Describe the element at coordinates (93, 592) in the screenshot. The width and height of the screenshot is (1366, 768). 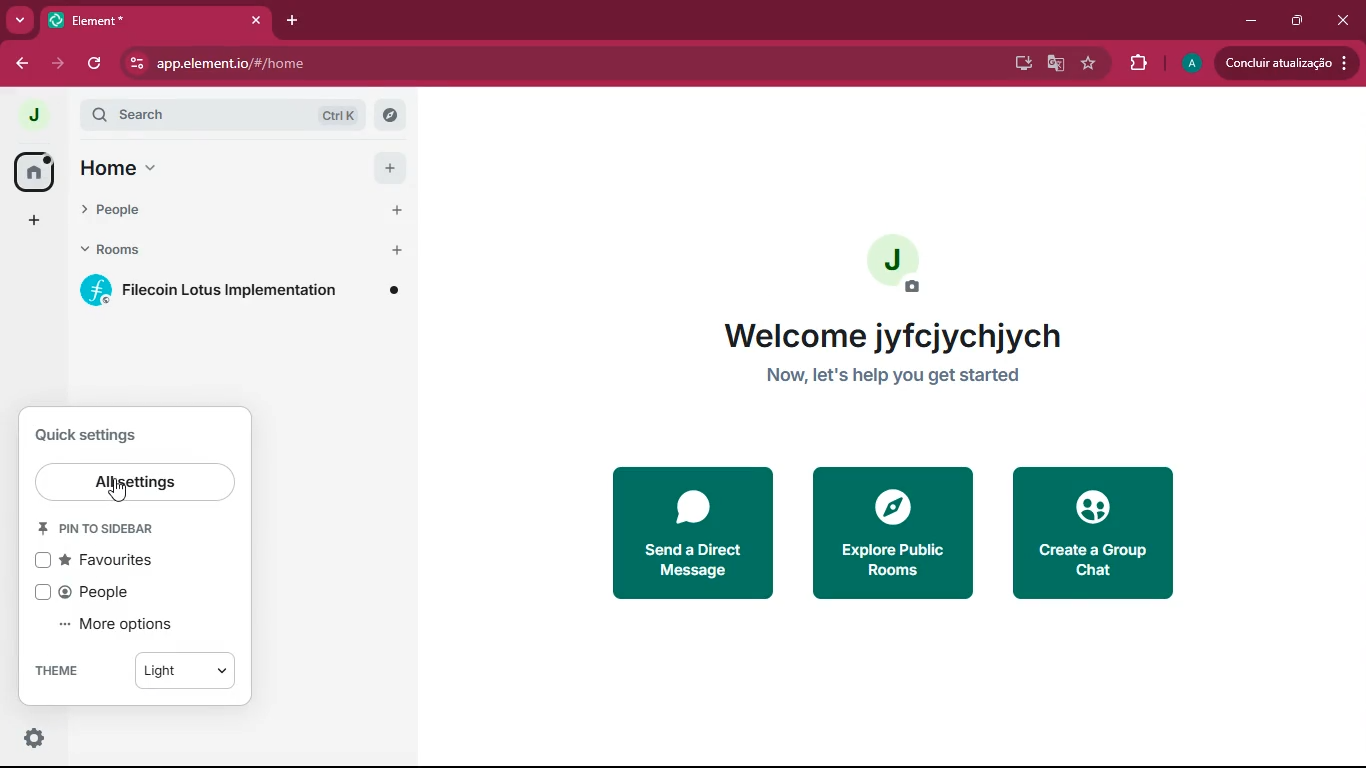
I see `people` at that location.